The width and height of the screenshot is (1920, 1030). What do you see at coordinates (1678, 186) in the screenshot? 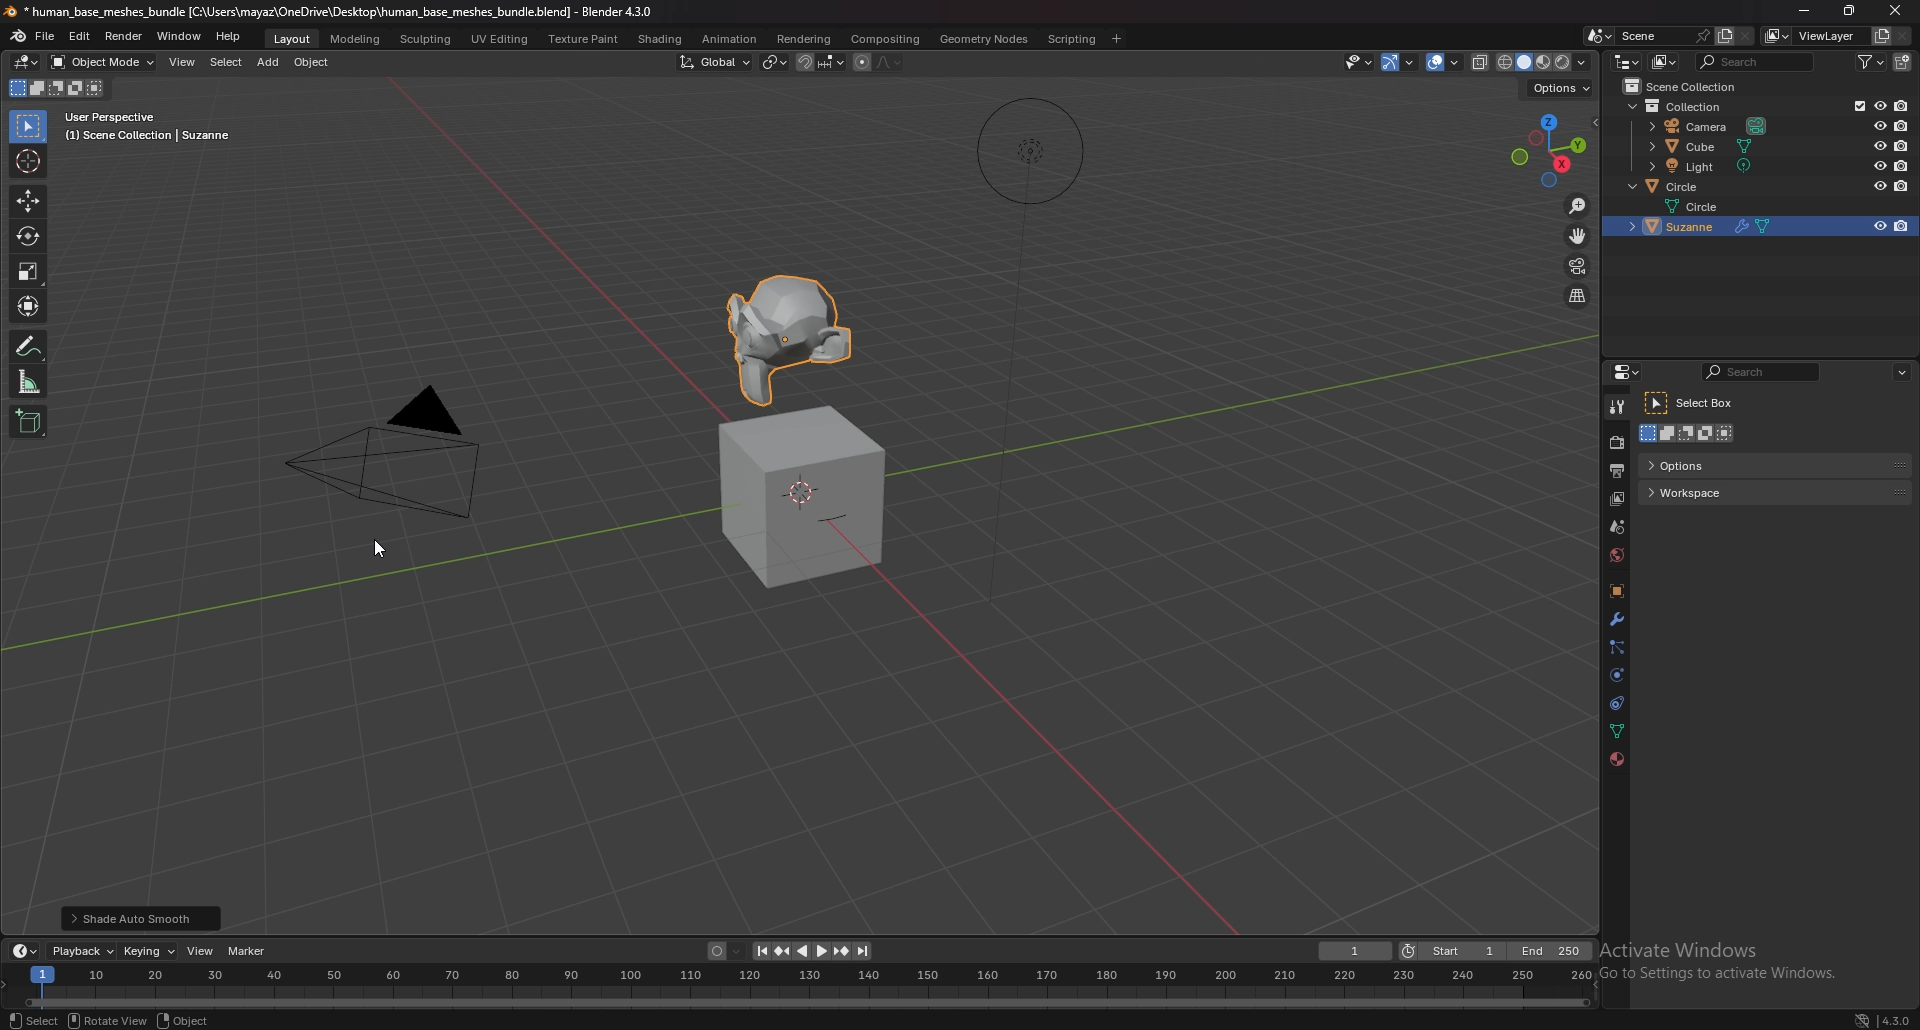
I see `circle` at bounding box center [1678, 186].